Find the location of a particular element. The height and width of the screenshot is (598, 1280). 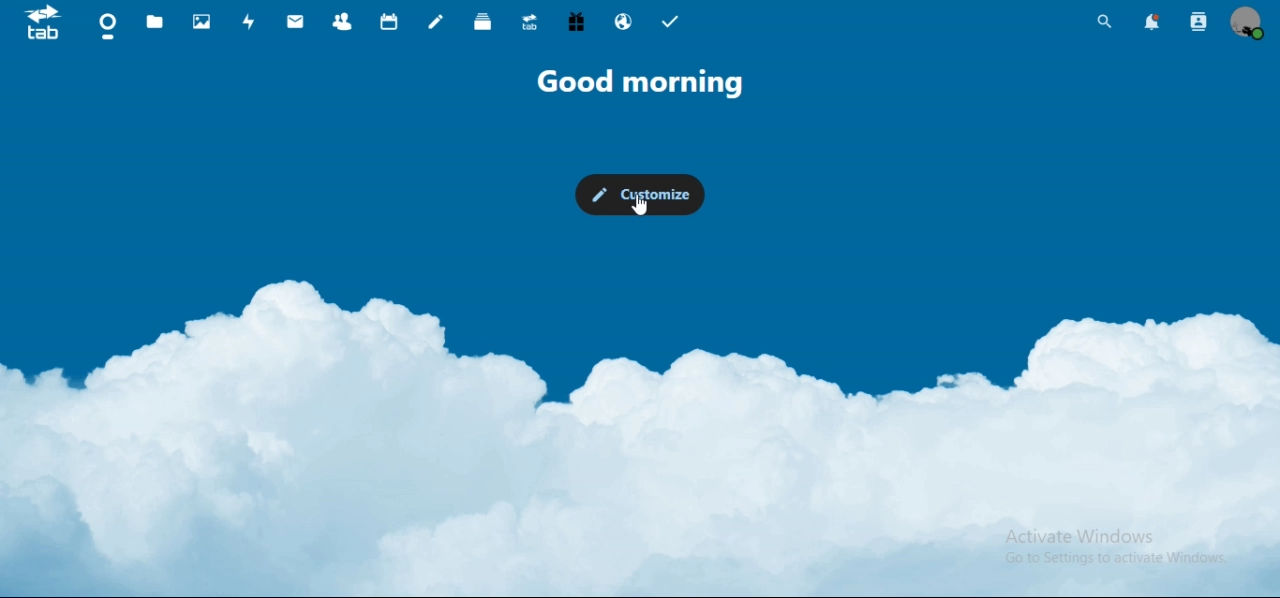

customize is located at coordinates (641, 195).